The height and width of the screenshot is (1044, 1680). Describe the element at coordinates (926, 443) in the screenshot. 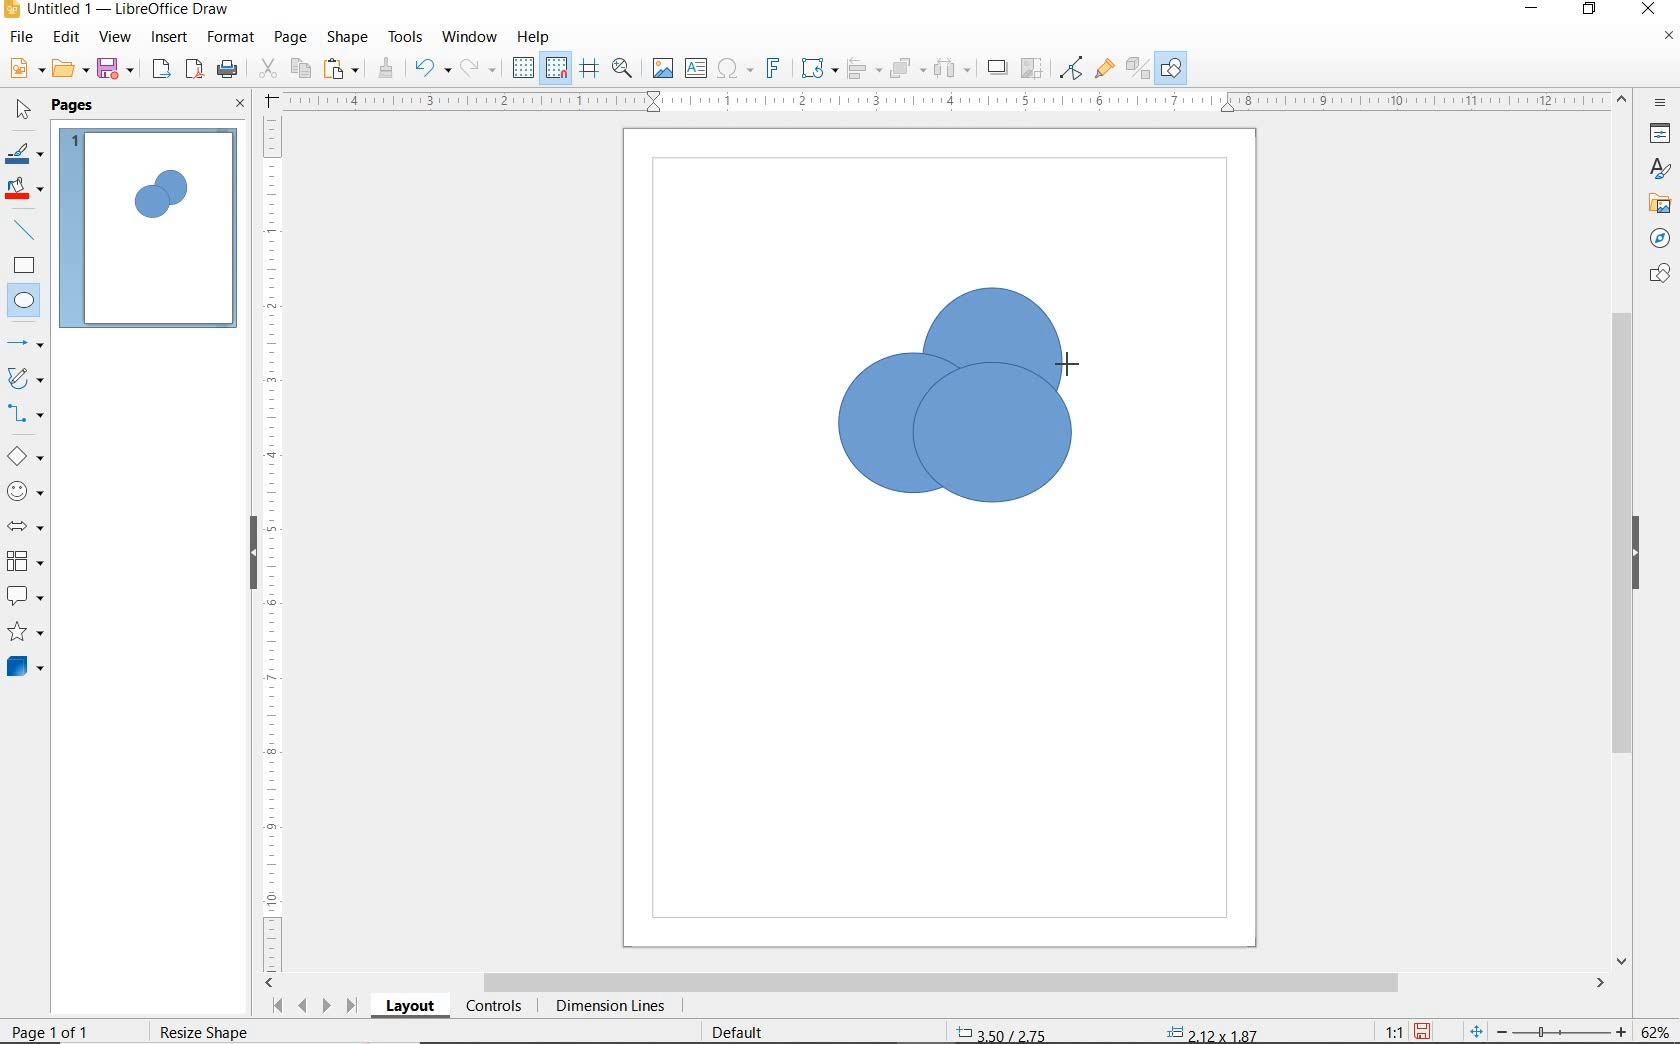

I see `ELLIPSE TOOL` at that location.